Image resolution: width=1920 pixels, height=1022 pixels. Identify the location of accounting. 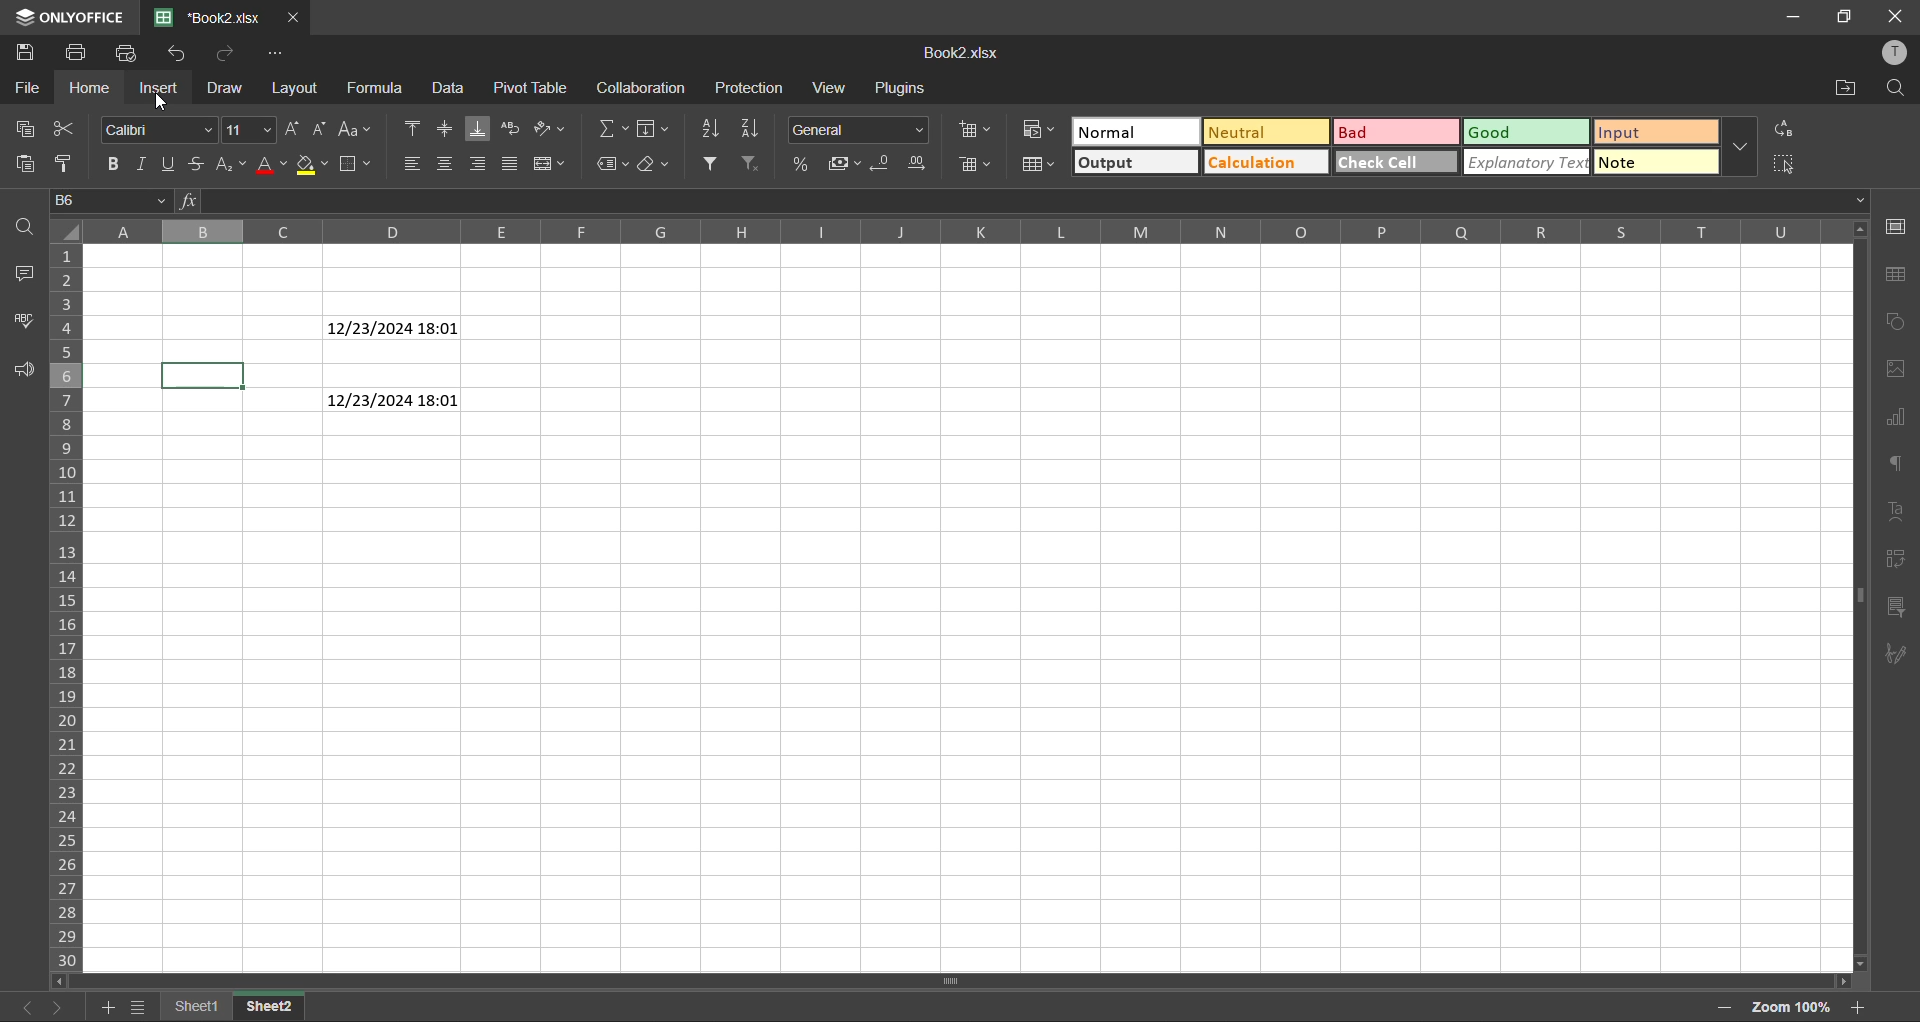
(848, 164).